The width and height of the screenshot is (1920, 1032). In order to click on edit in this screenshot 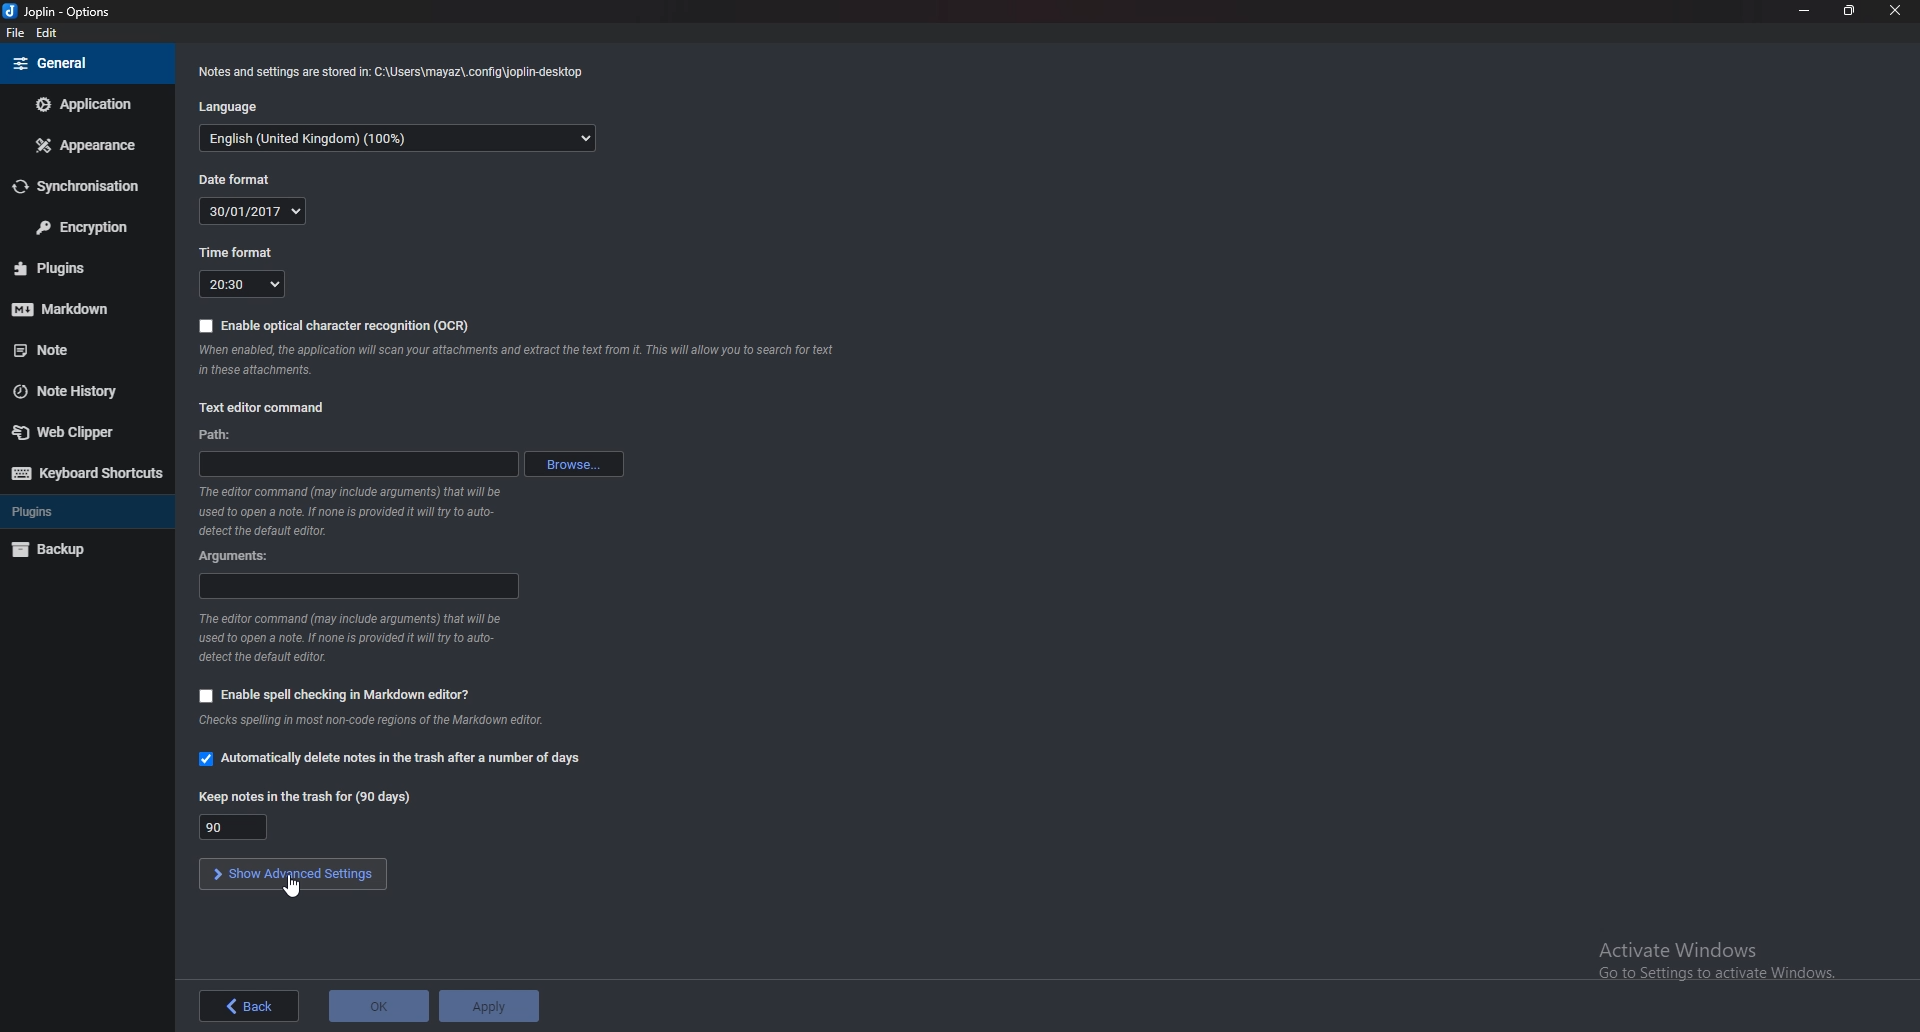, I will do `click(49, 33)`.